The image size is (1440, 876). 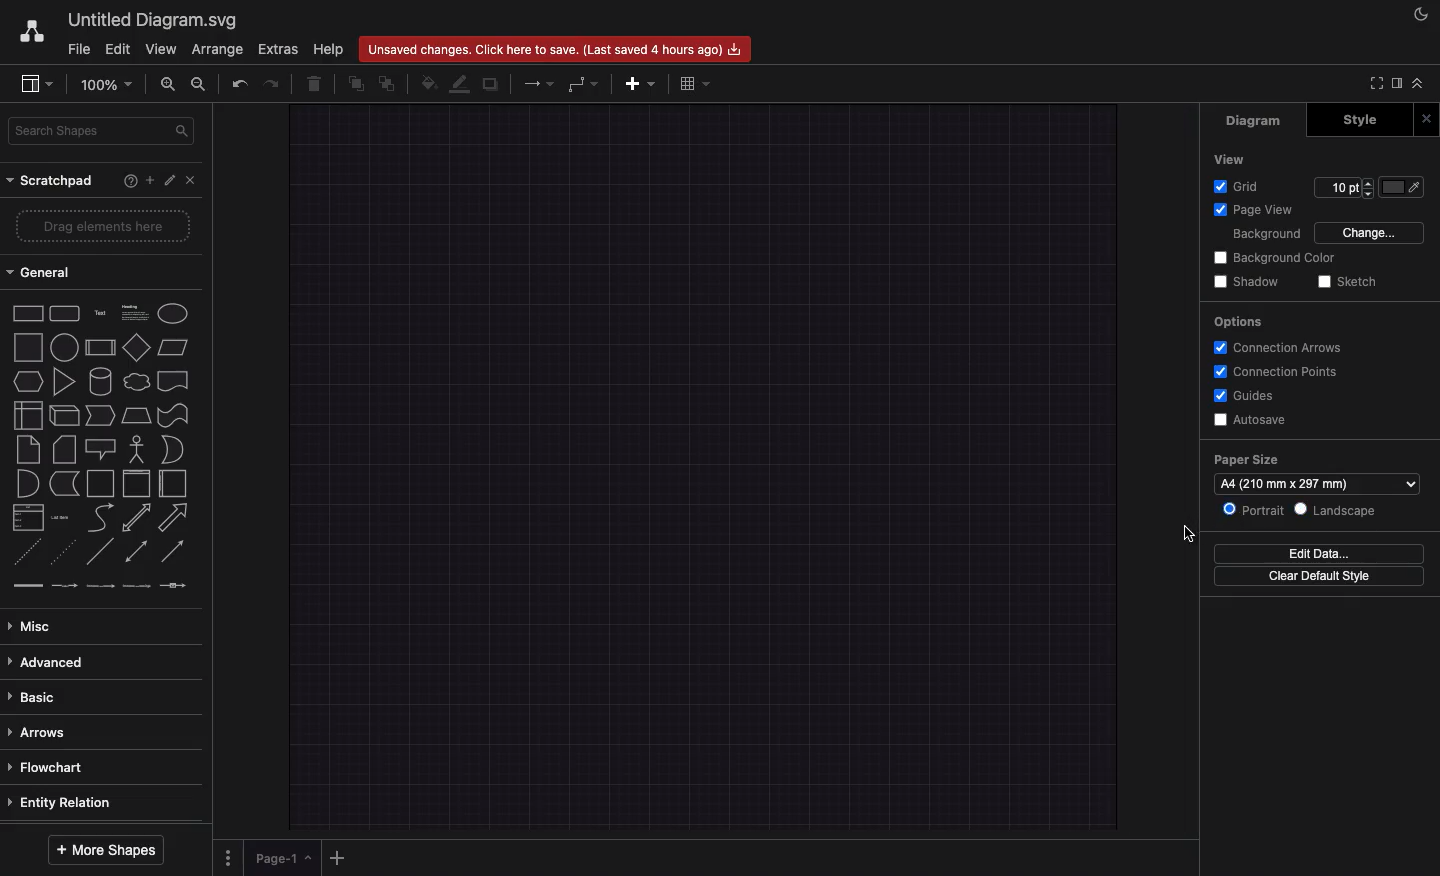 What do you see at coordinates (103, 450) in the screenshot?
I see `Shapes` at bounding box center [103, 450].